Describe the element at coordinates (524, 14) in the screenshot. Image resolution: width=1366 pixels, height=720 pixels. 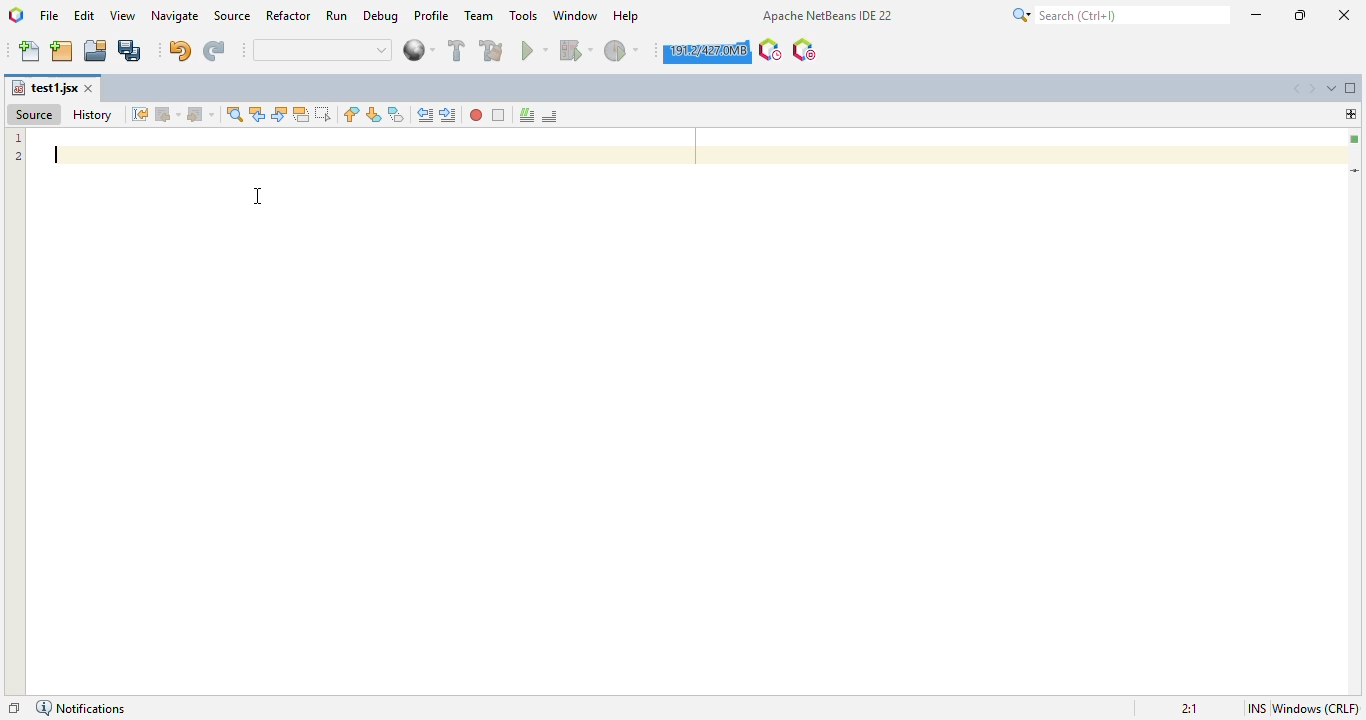
I see `tools` at that location.